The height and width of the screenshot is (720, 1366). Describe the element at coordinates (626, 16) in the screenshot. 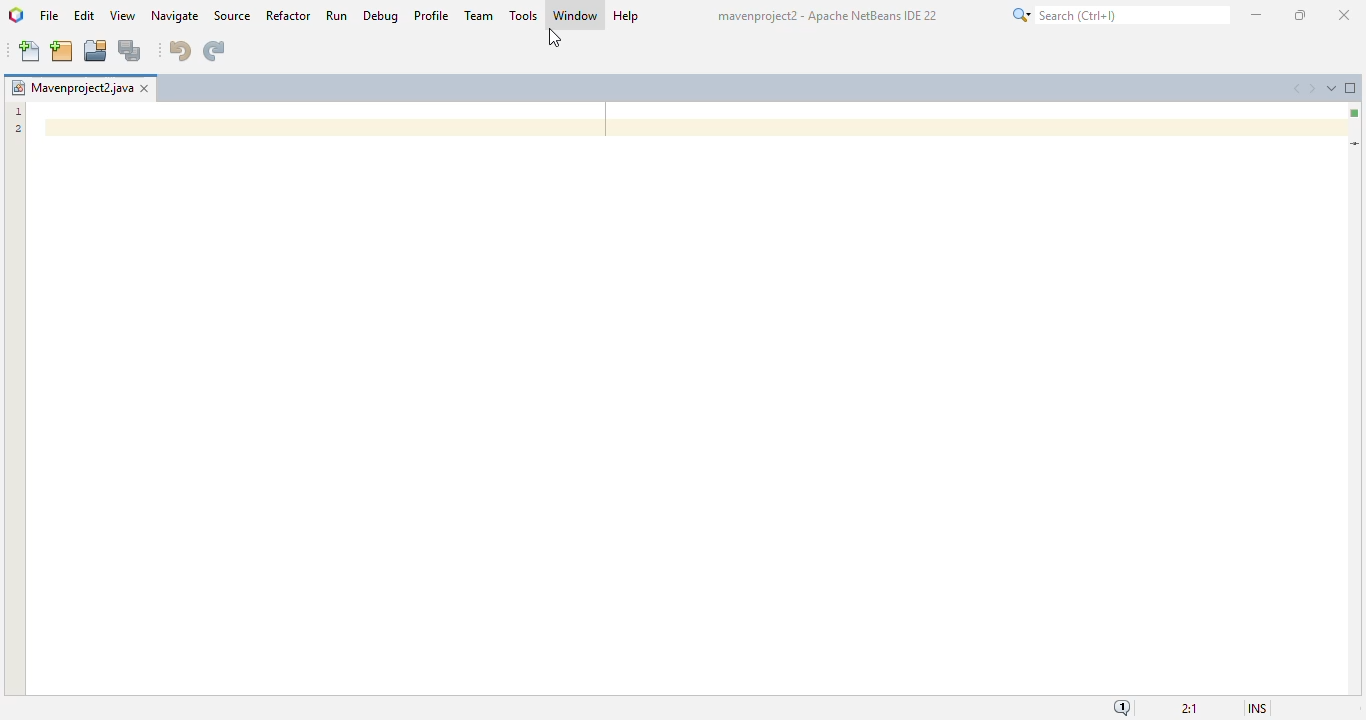

I see `help` at that location.